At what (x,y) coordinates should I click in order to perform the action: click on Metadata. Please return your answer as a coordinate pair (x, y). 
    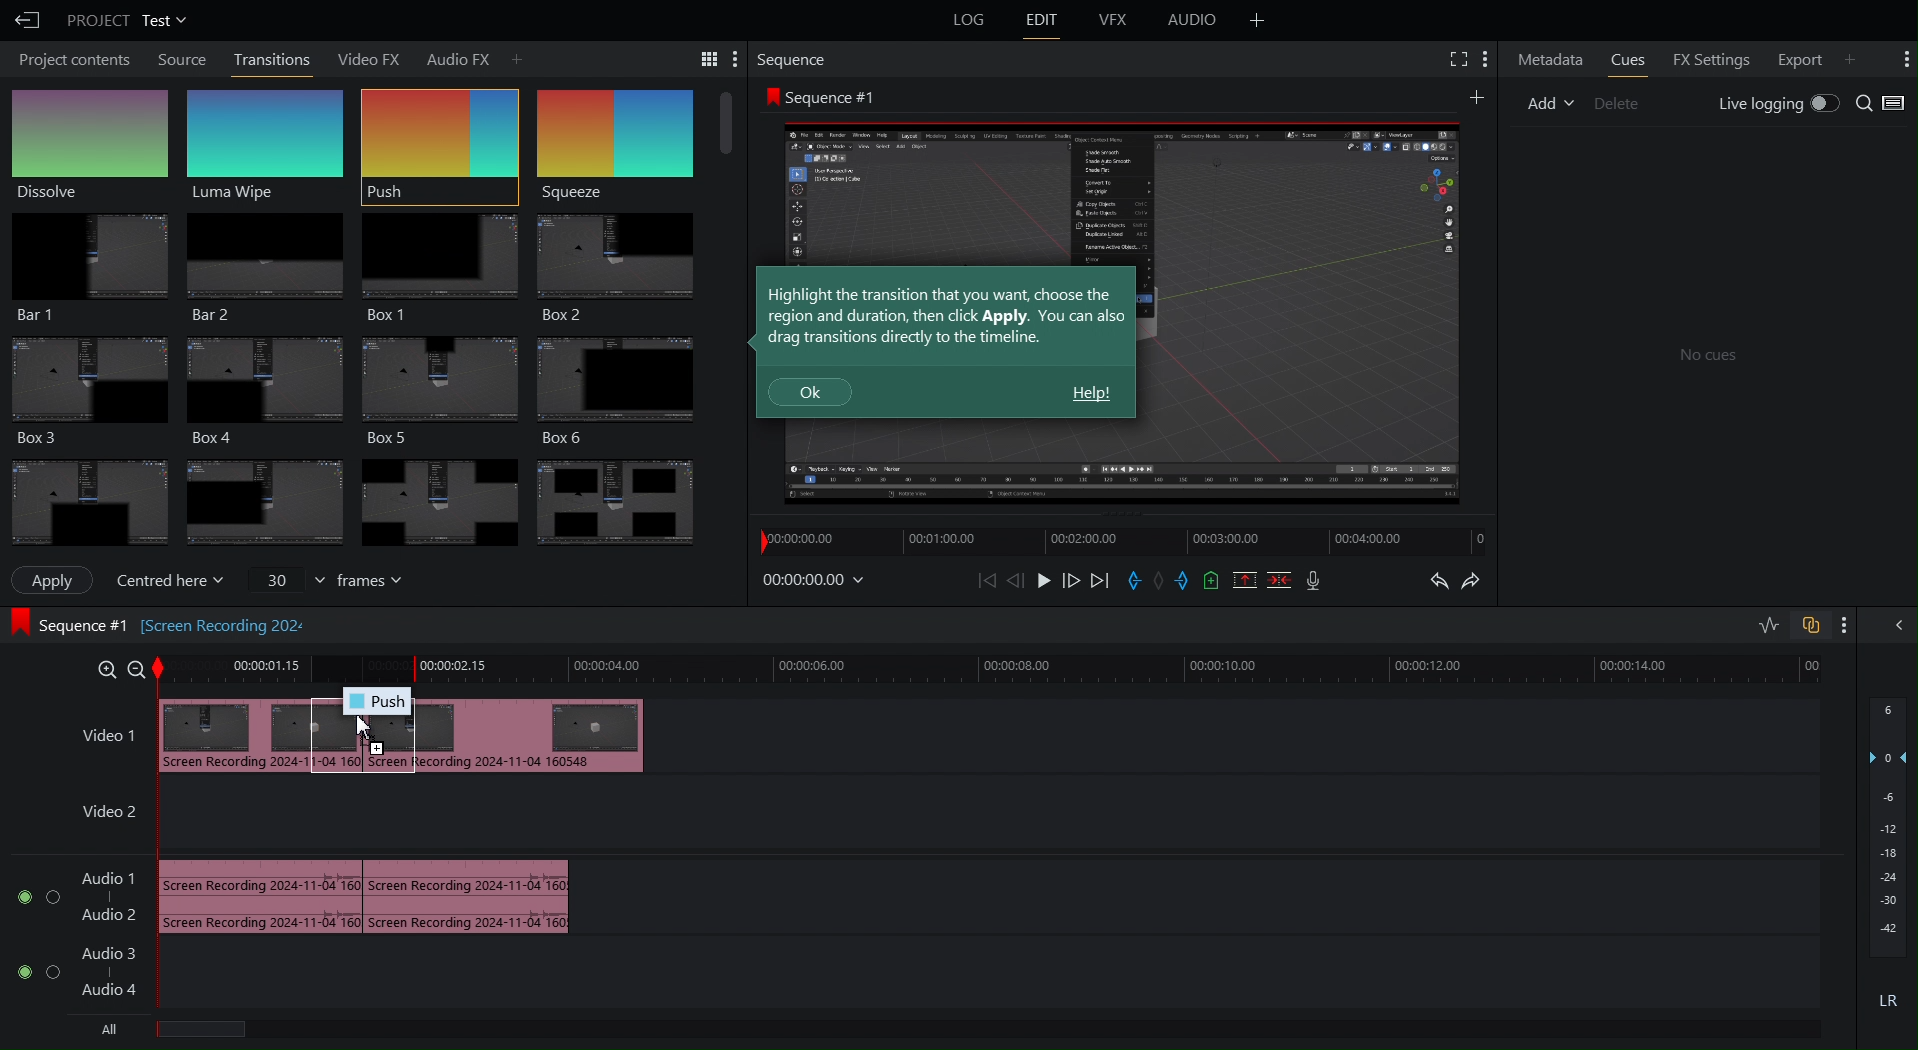
    Looking at the image, I should click on (1549, 59).